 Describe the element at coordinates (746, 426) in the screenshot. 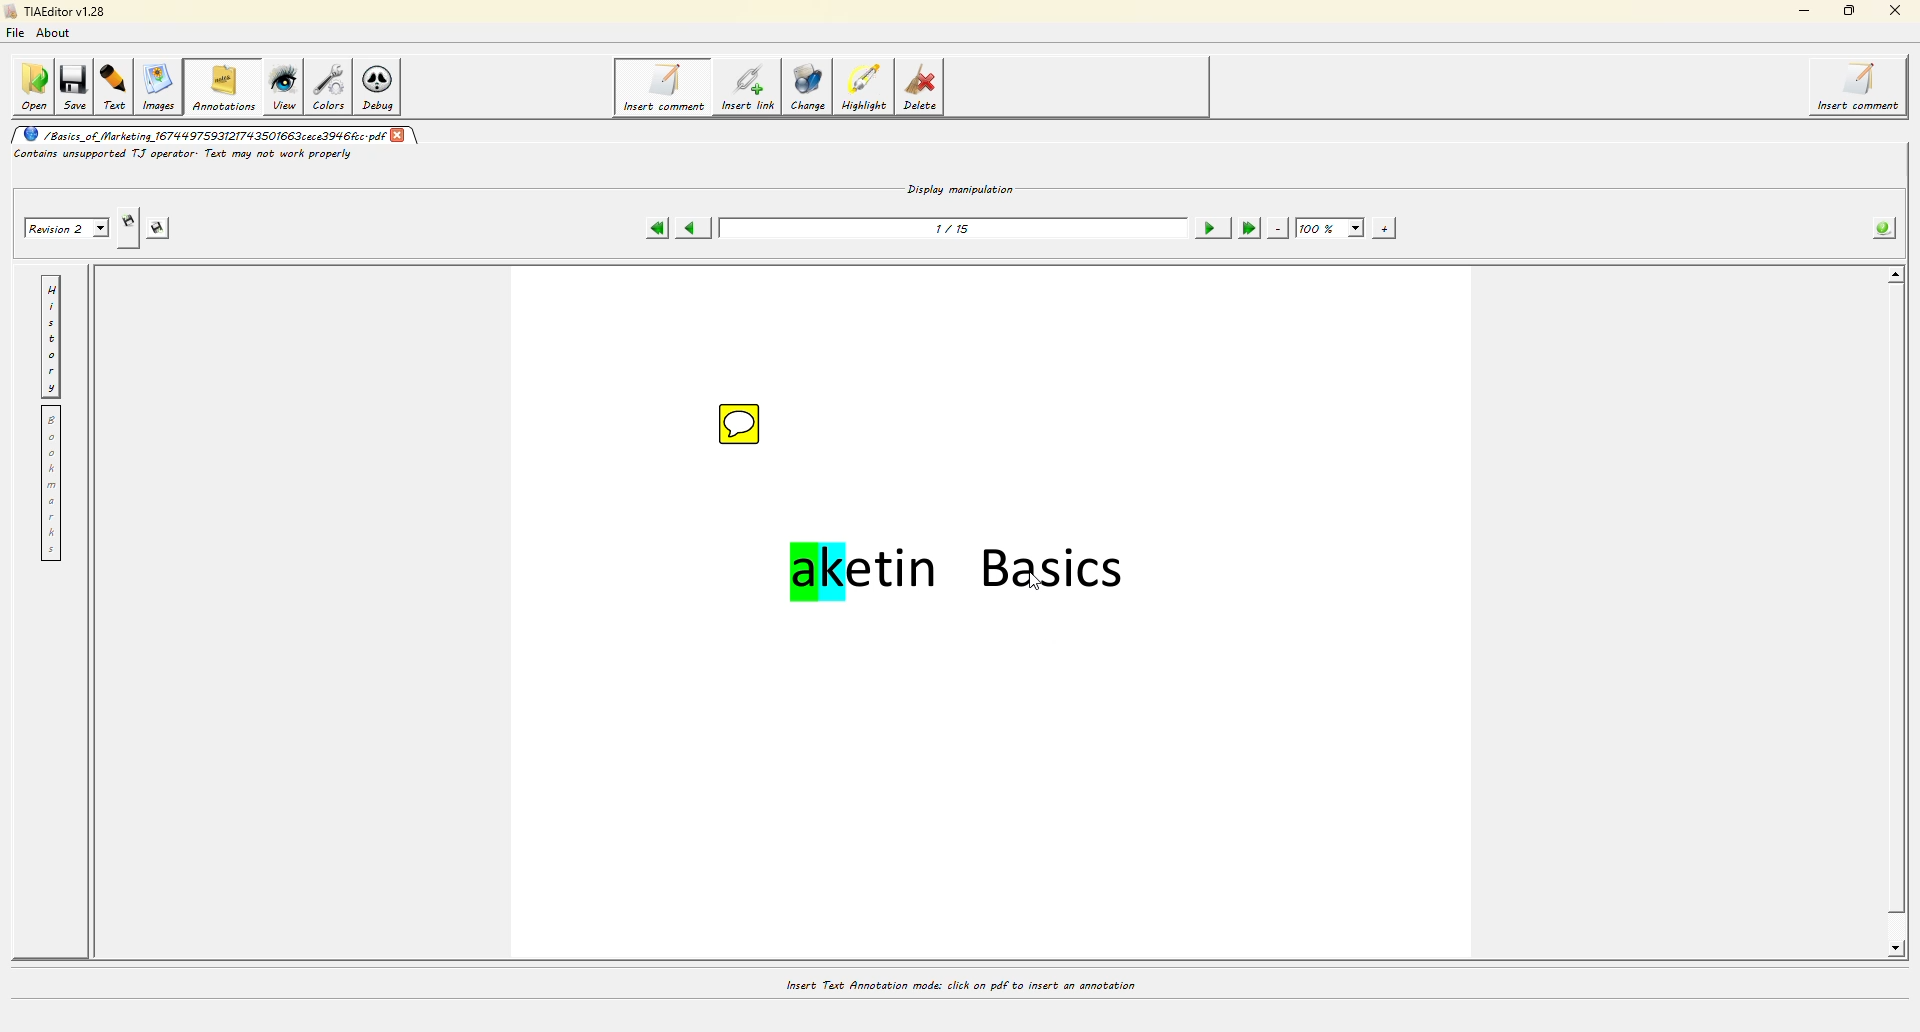

I see `comment icon` at that location.